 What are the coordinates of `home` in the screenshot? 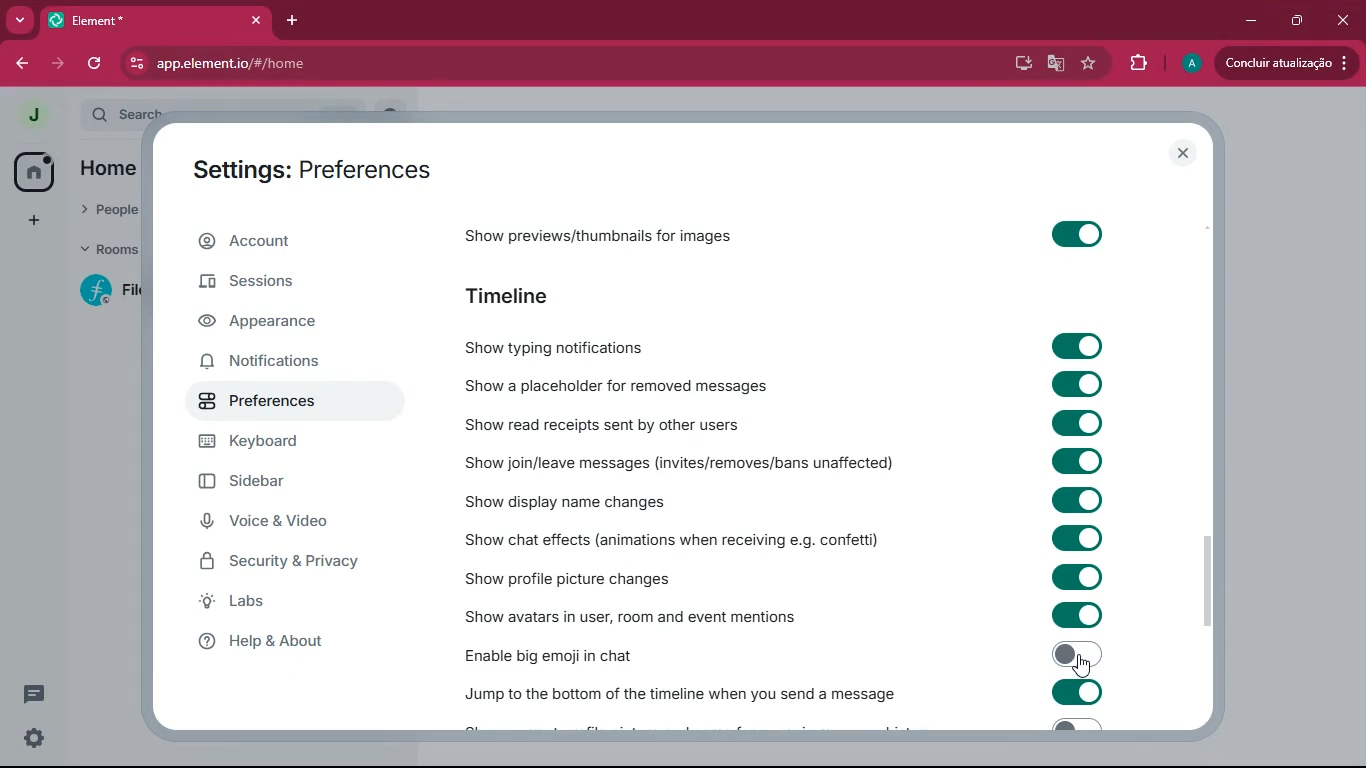 It's located at (111, 167).